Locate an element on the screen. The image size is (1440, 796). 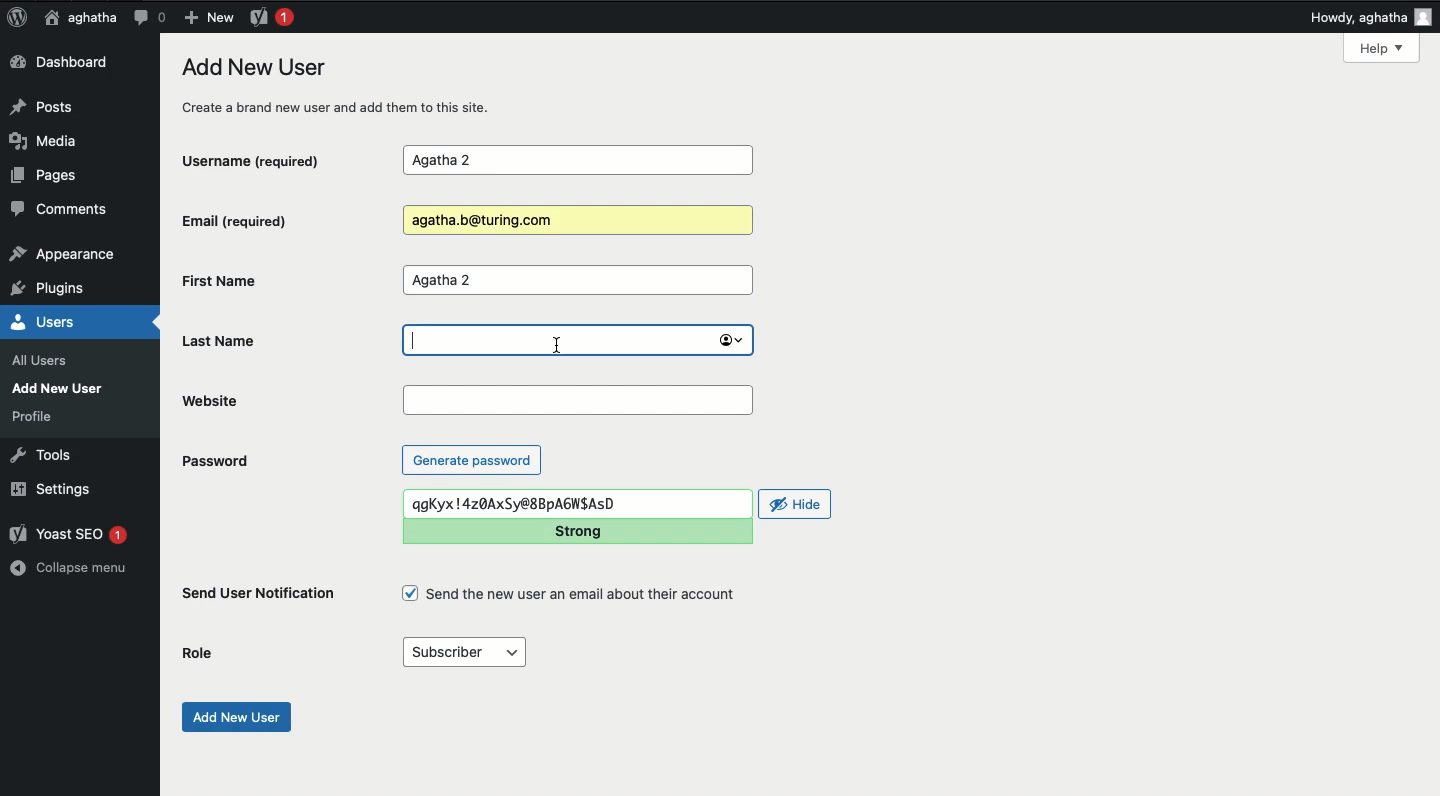
Posts is located at coordinates (47, 105).